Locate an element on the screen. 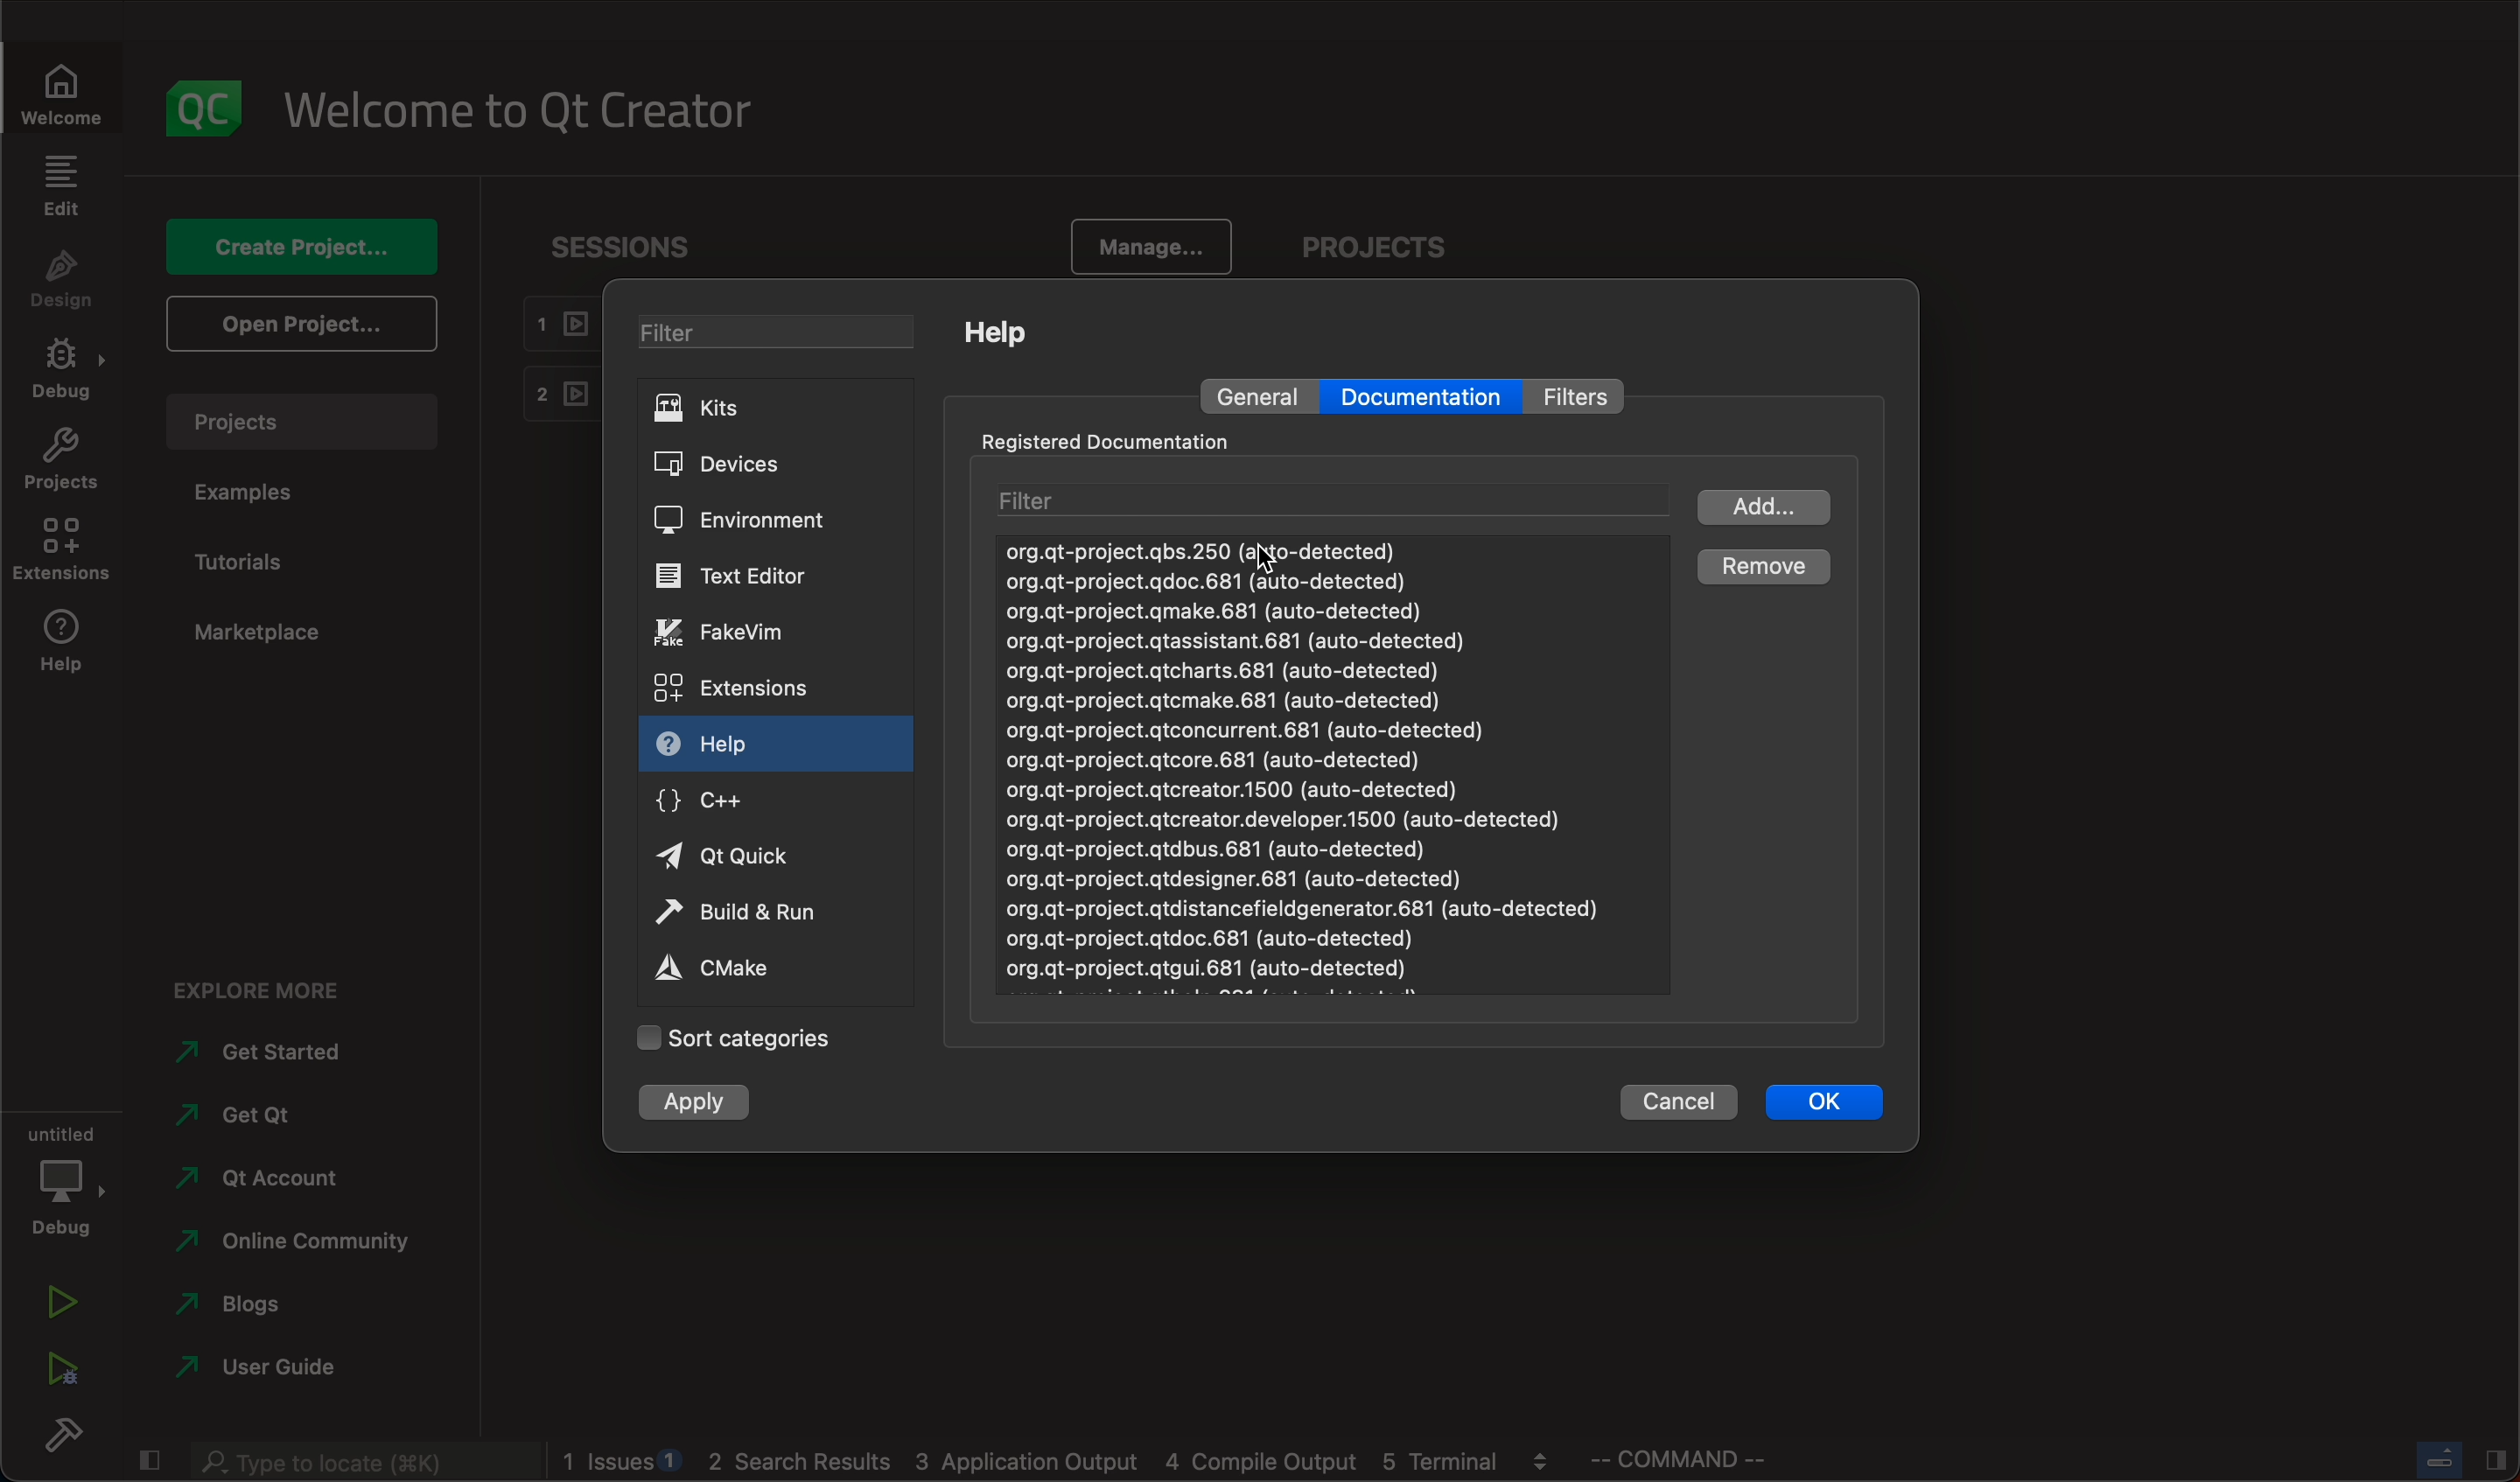  run is located at coordinates (746, 909).